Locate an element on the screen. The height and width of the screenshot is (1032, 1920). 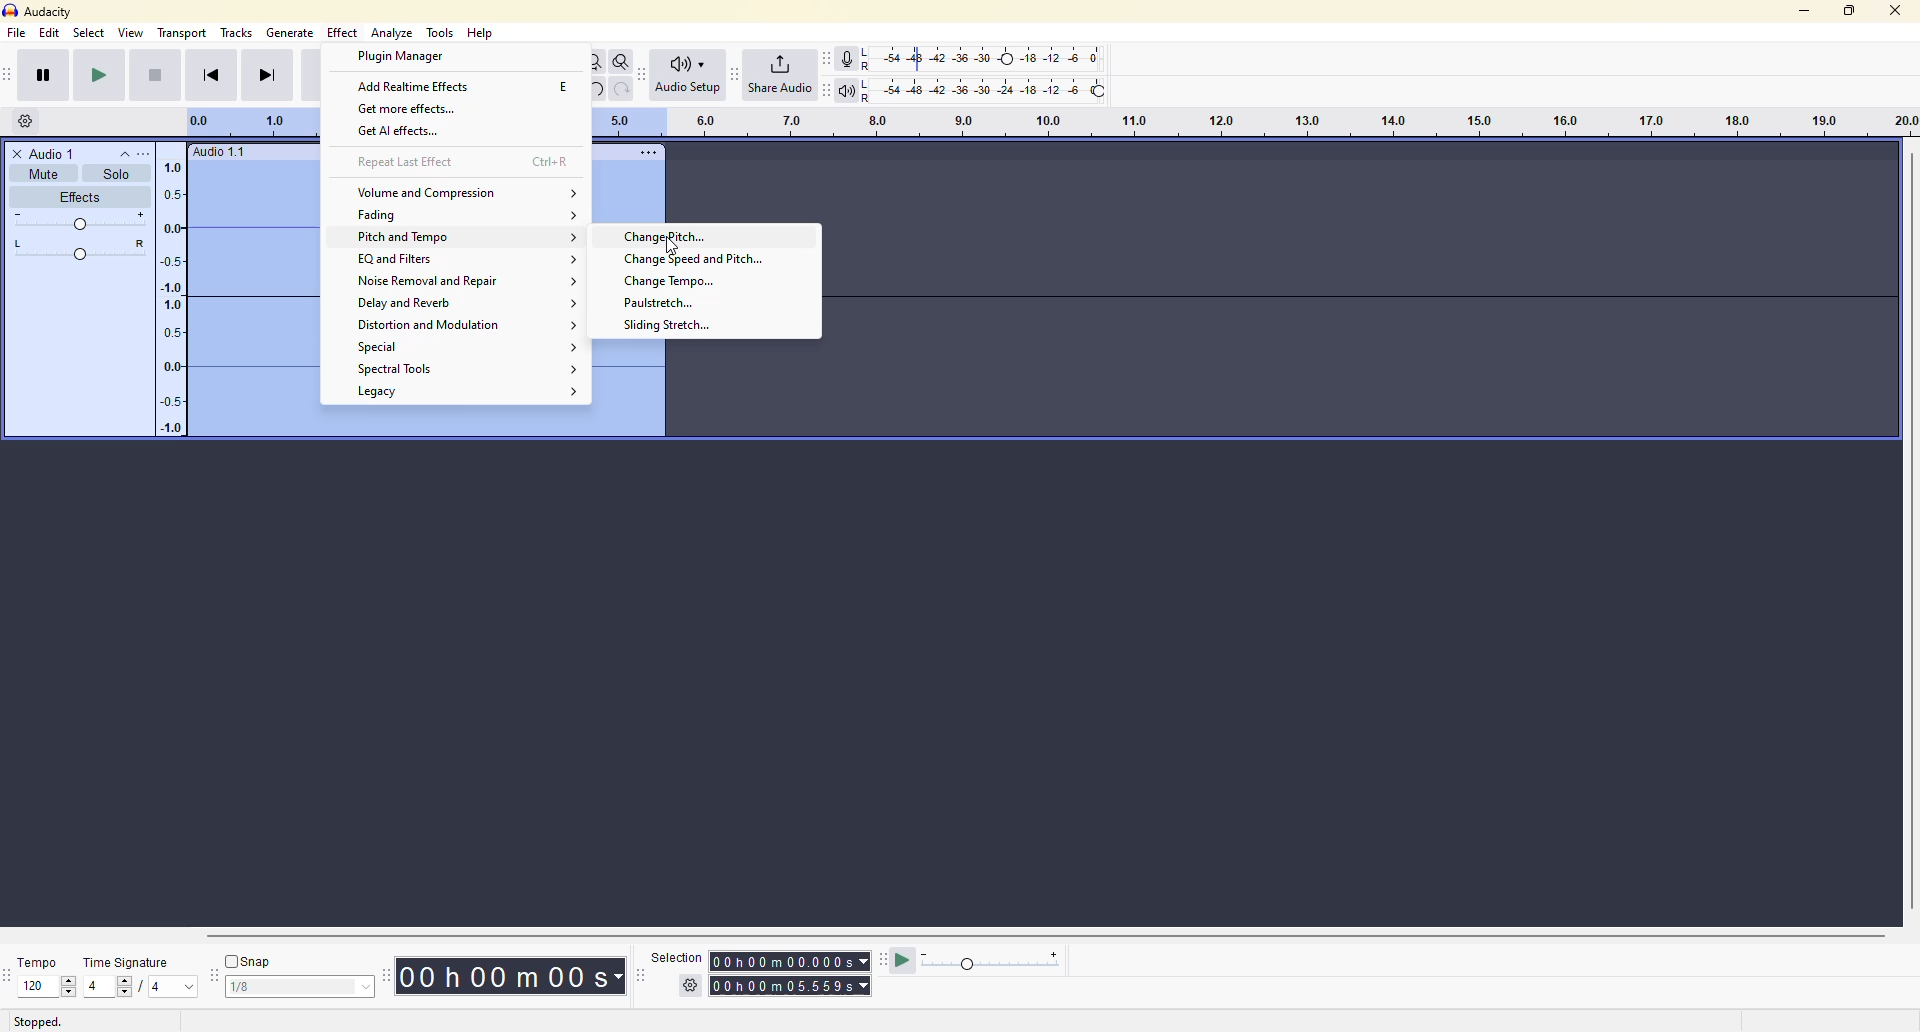
tools is located at coordinates (439, 32).